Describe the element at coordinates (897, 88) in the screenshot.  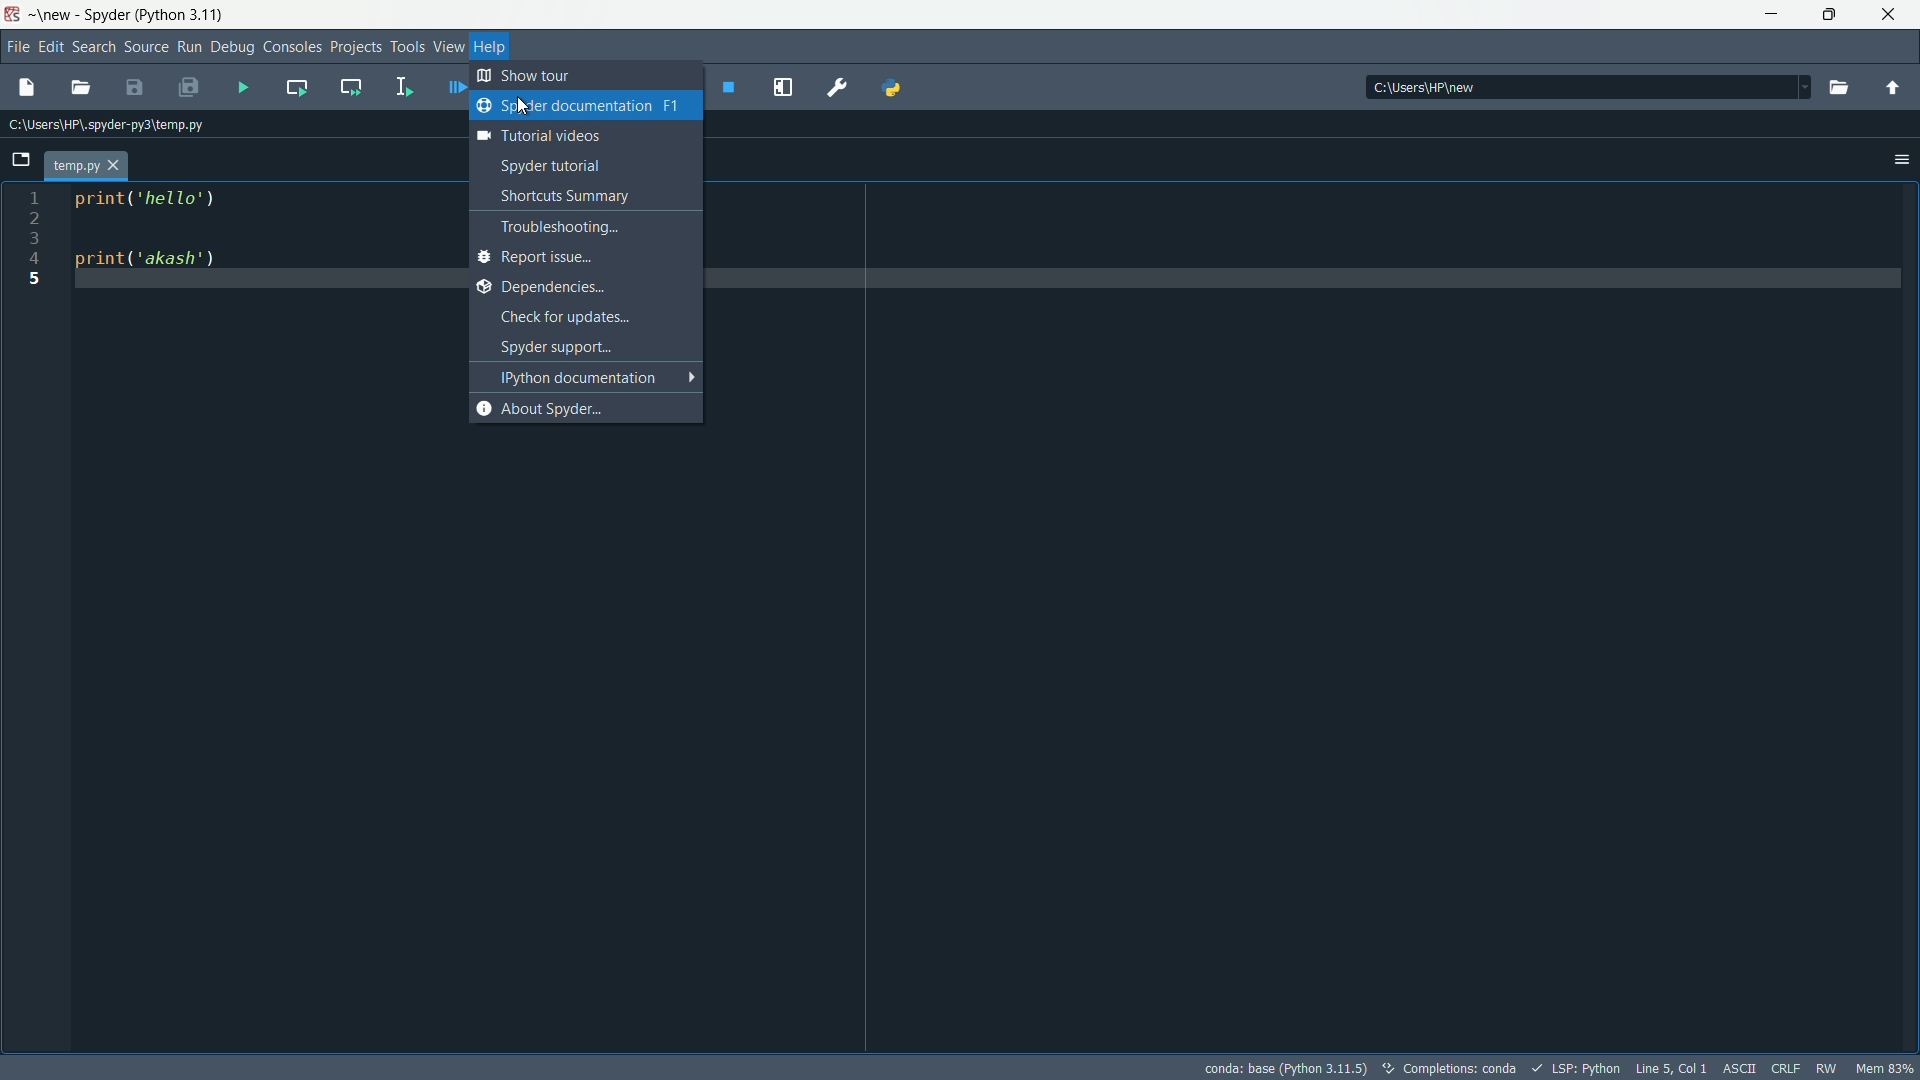
I see `python path manager` at that location.